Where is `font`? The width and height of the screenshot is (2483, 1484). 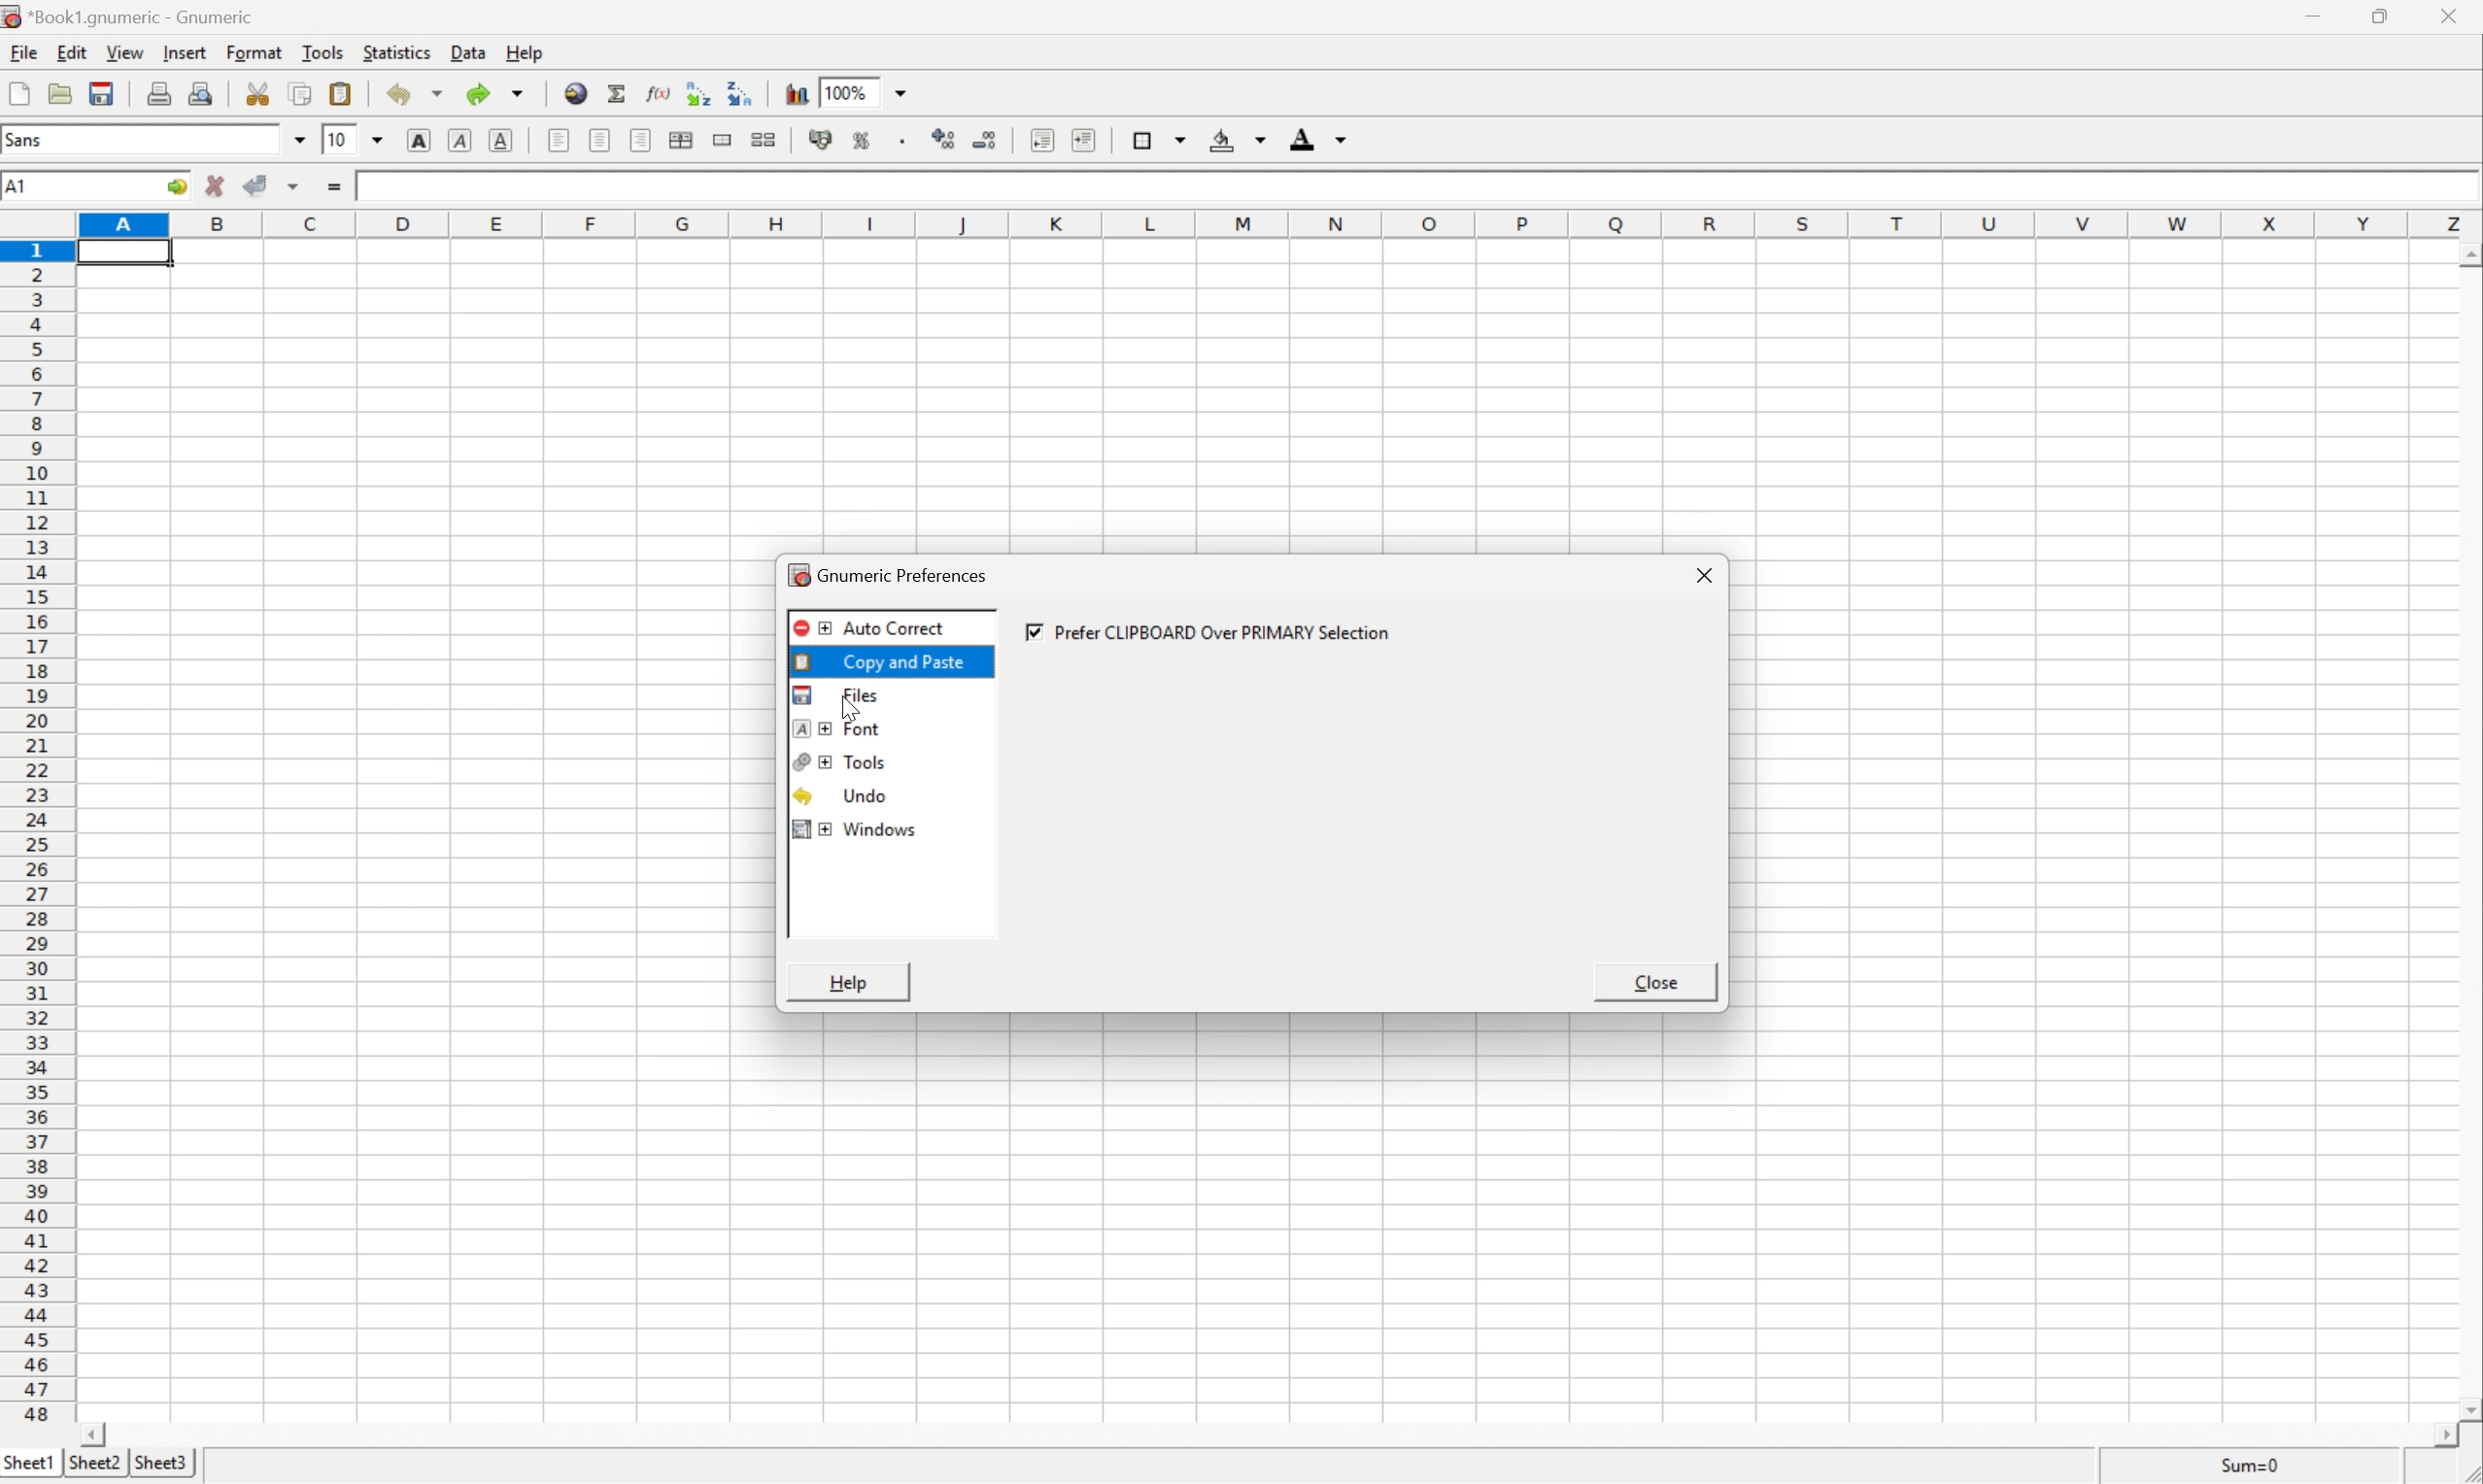 font is located at coordinates (837, 728).